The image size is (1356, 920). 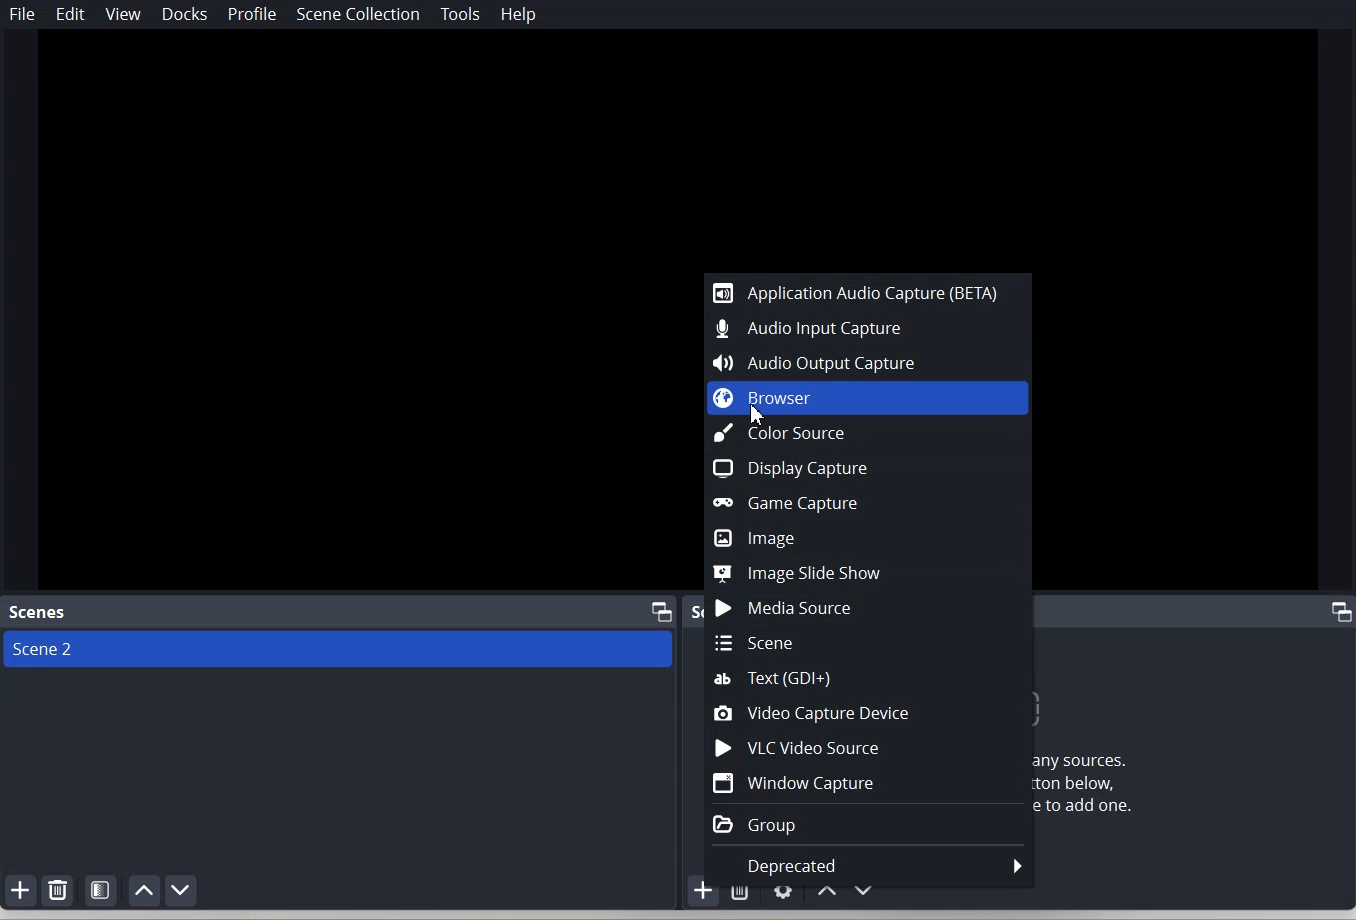 What do you see at coordinates (20, 889) in the screenshot?
I see `Add Scene` at bounding box center [20, 889].